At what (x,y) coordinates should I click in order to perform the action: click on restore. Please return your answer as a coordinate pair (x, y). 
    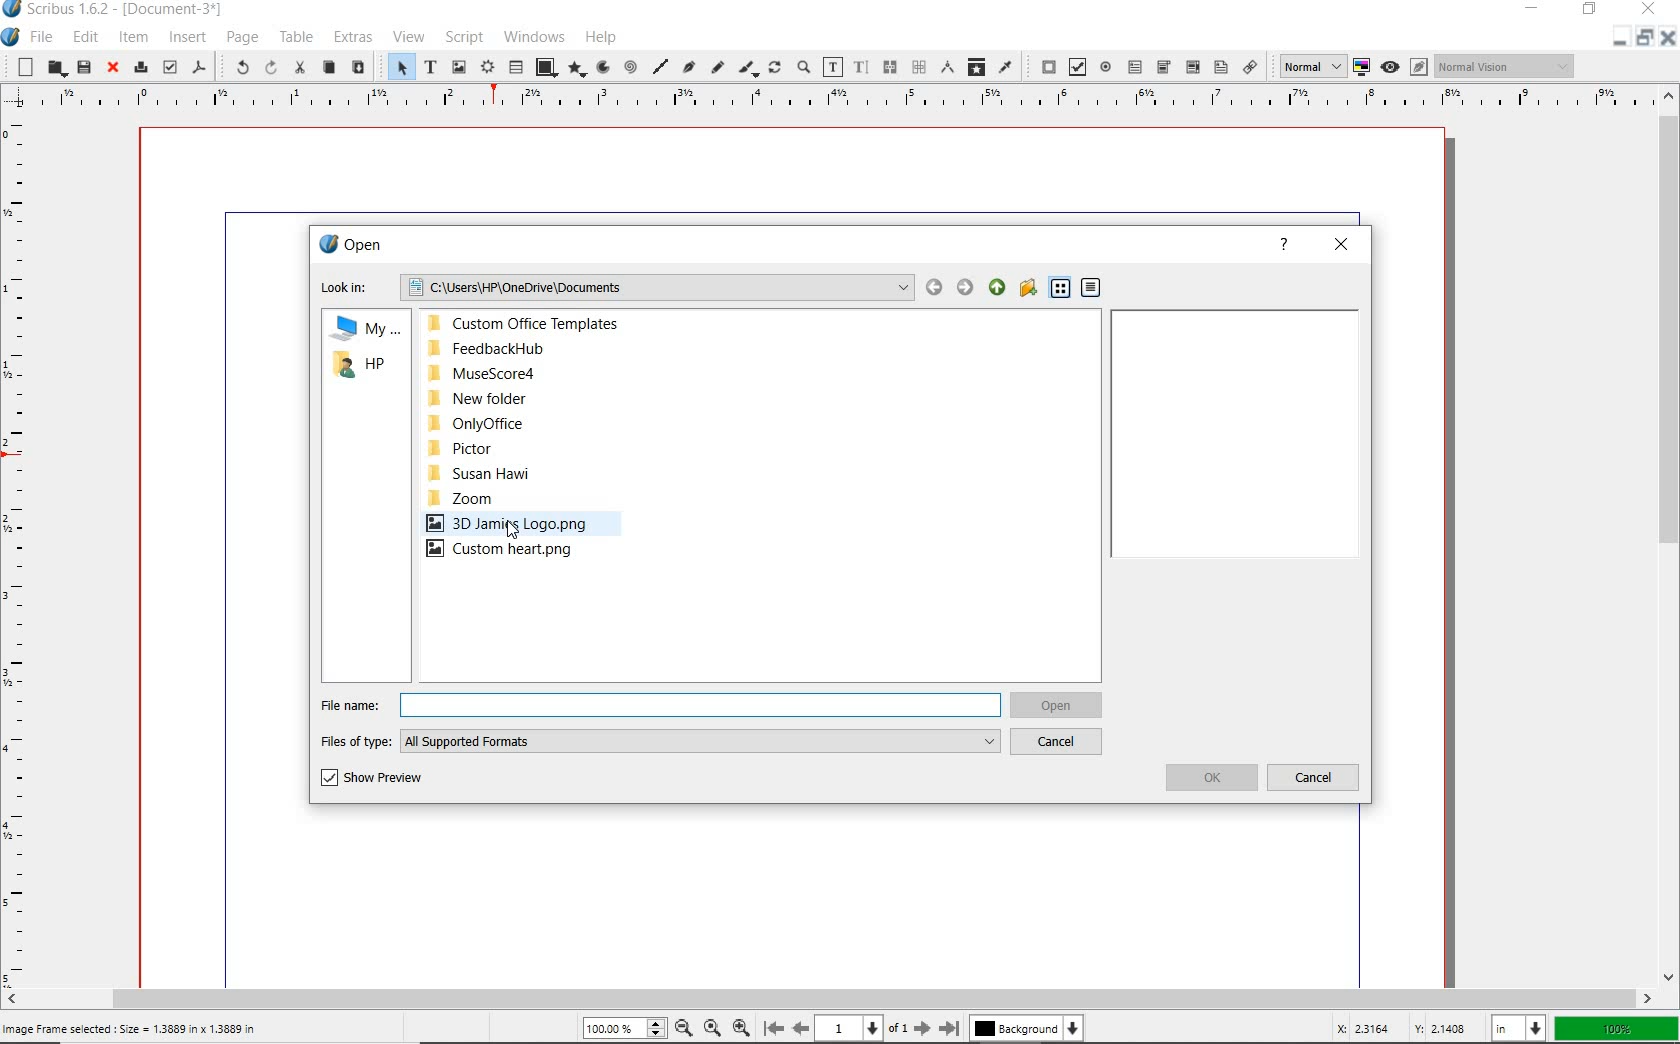
    Looking at the image, I should click on (1643, 42).